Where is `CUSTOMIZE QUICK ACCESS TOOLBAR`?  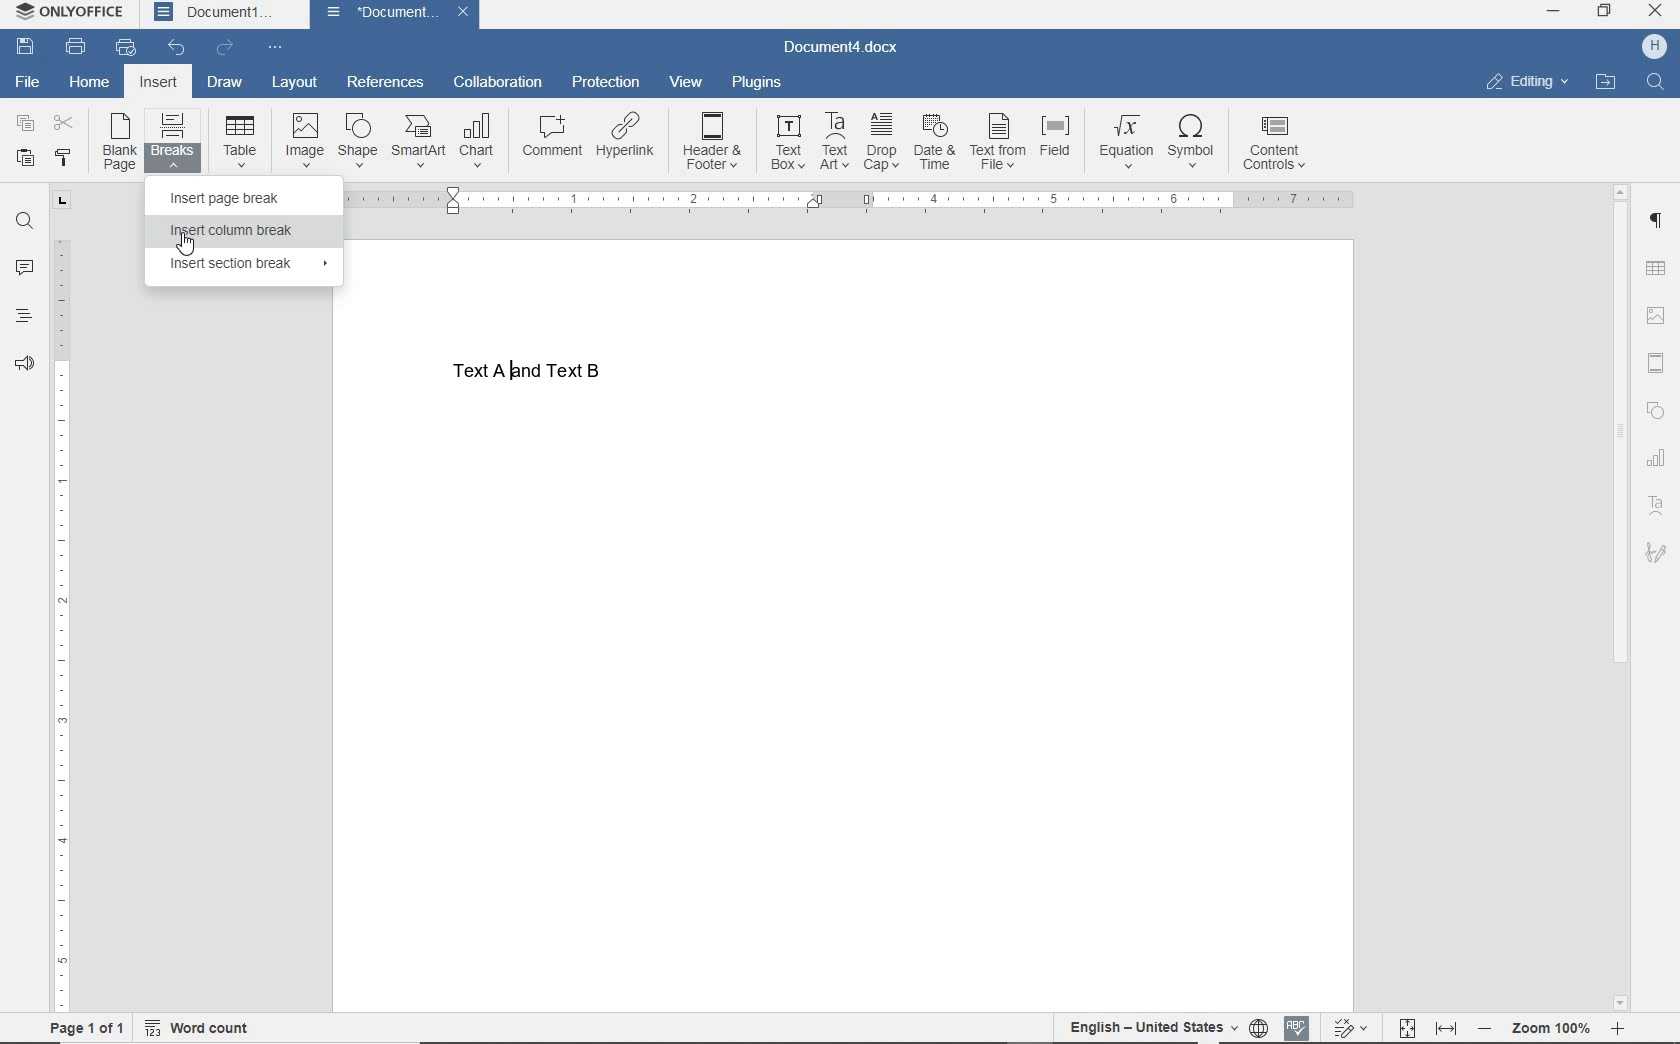
CUSTOMIZE QUICK ACCESS TOOLBAR is located at coordinates (278, 45).